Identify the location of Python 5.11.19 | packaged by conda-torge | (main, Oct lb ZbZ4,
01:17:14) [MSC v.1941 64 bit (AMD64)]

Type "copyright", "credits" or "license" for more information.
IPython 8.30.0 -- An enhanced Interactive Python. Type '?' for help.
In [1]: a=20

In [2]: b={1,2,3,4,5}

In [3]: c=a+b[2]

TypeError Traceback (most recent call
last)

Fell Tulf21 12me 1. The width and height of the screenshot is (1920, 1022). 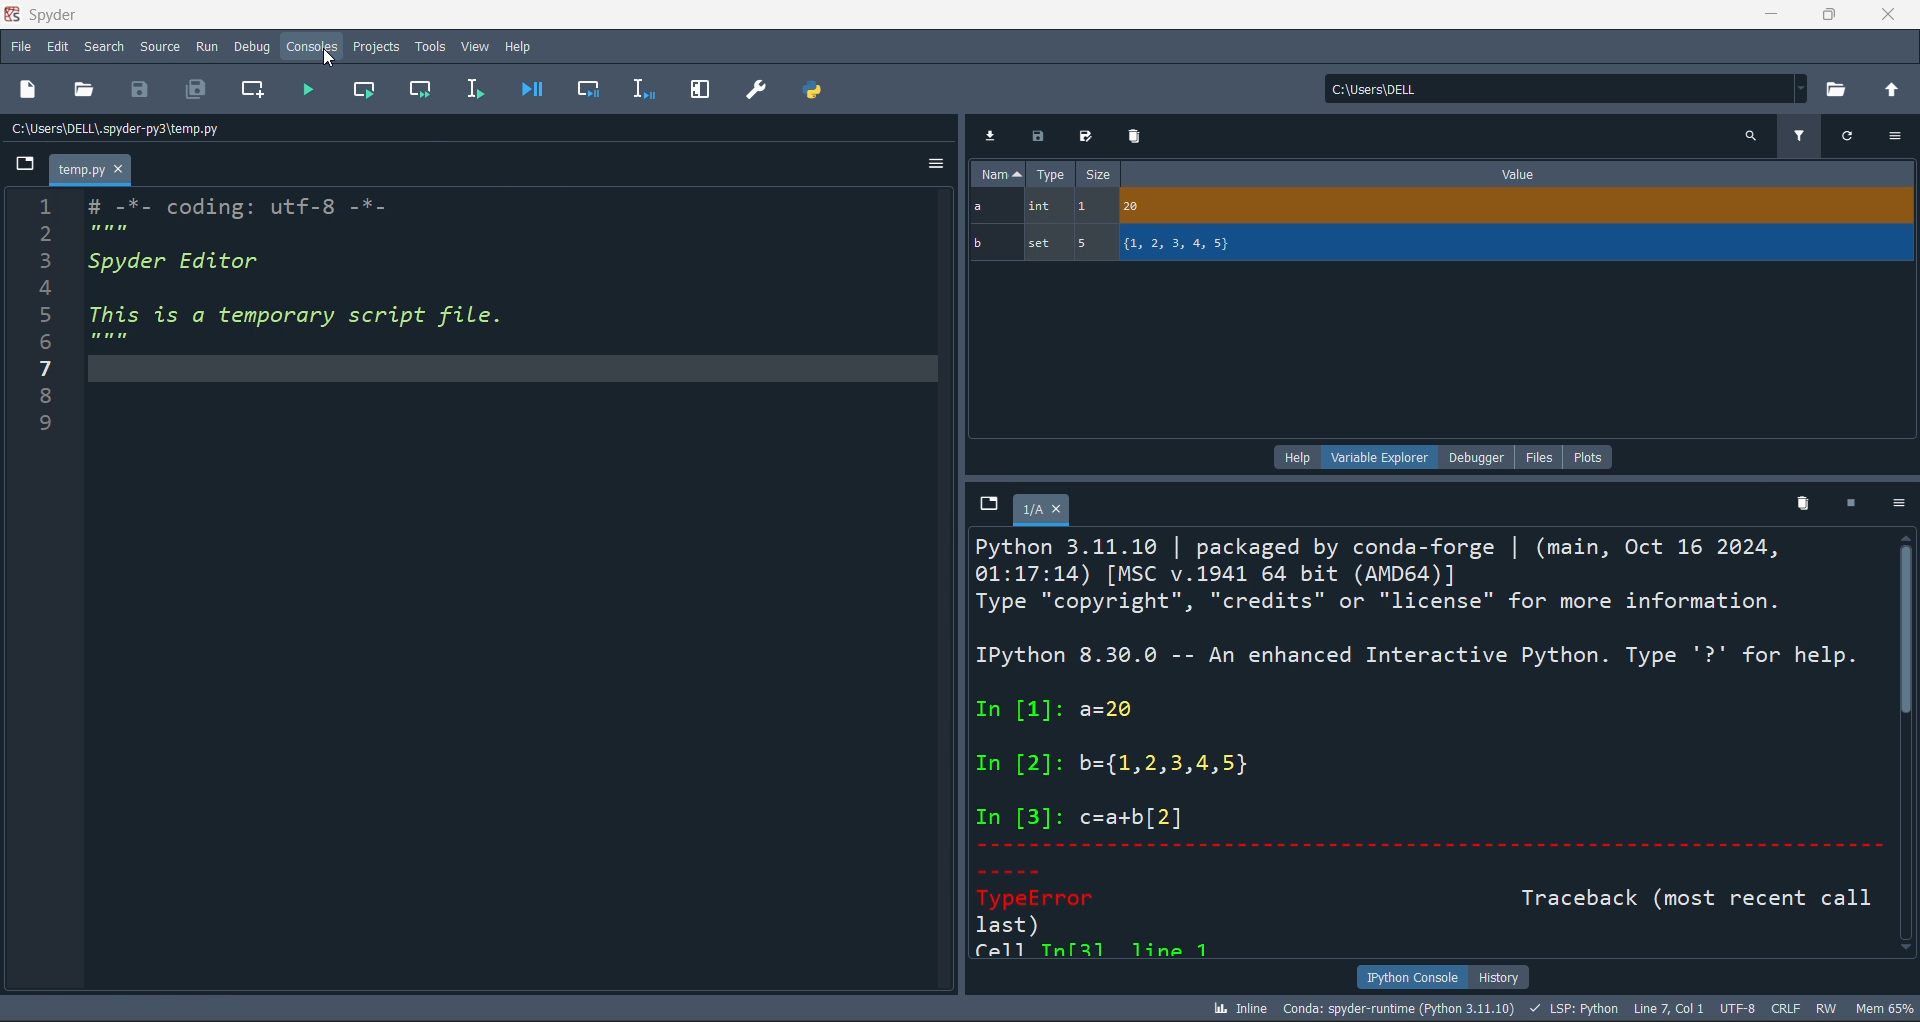
(1418, 744).